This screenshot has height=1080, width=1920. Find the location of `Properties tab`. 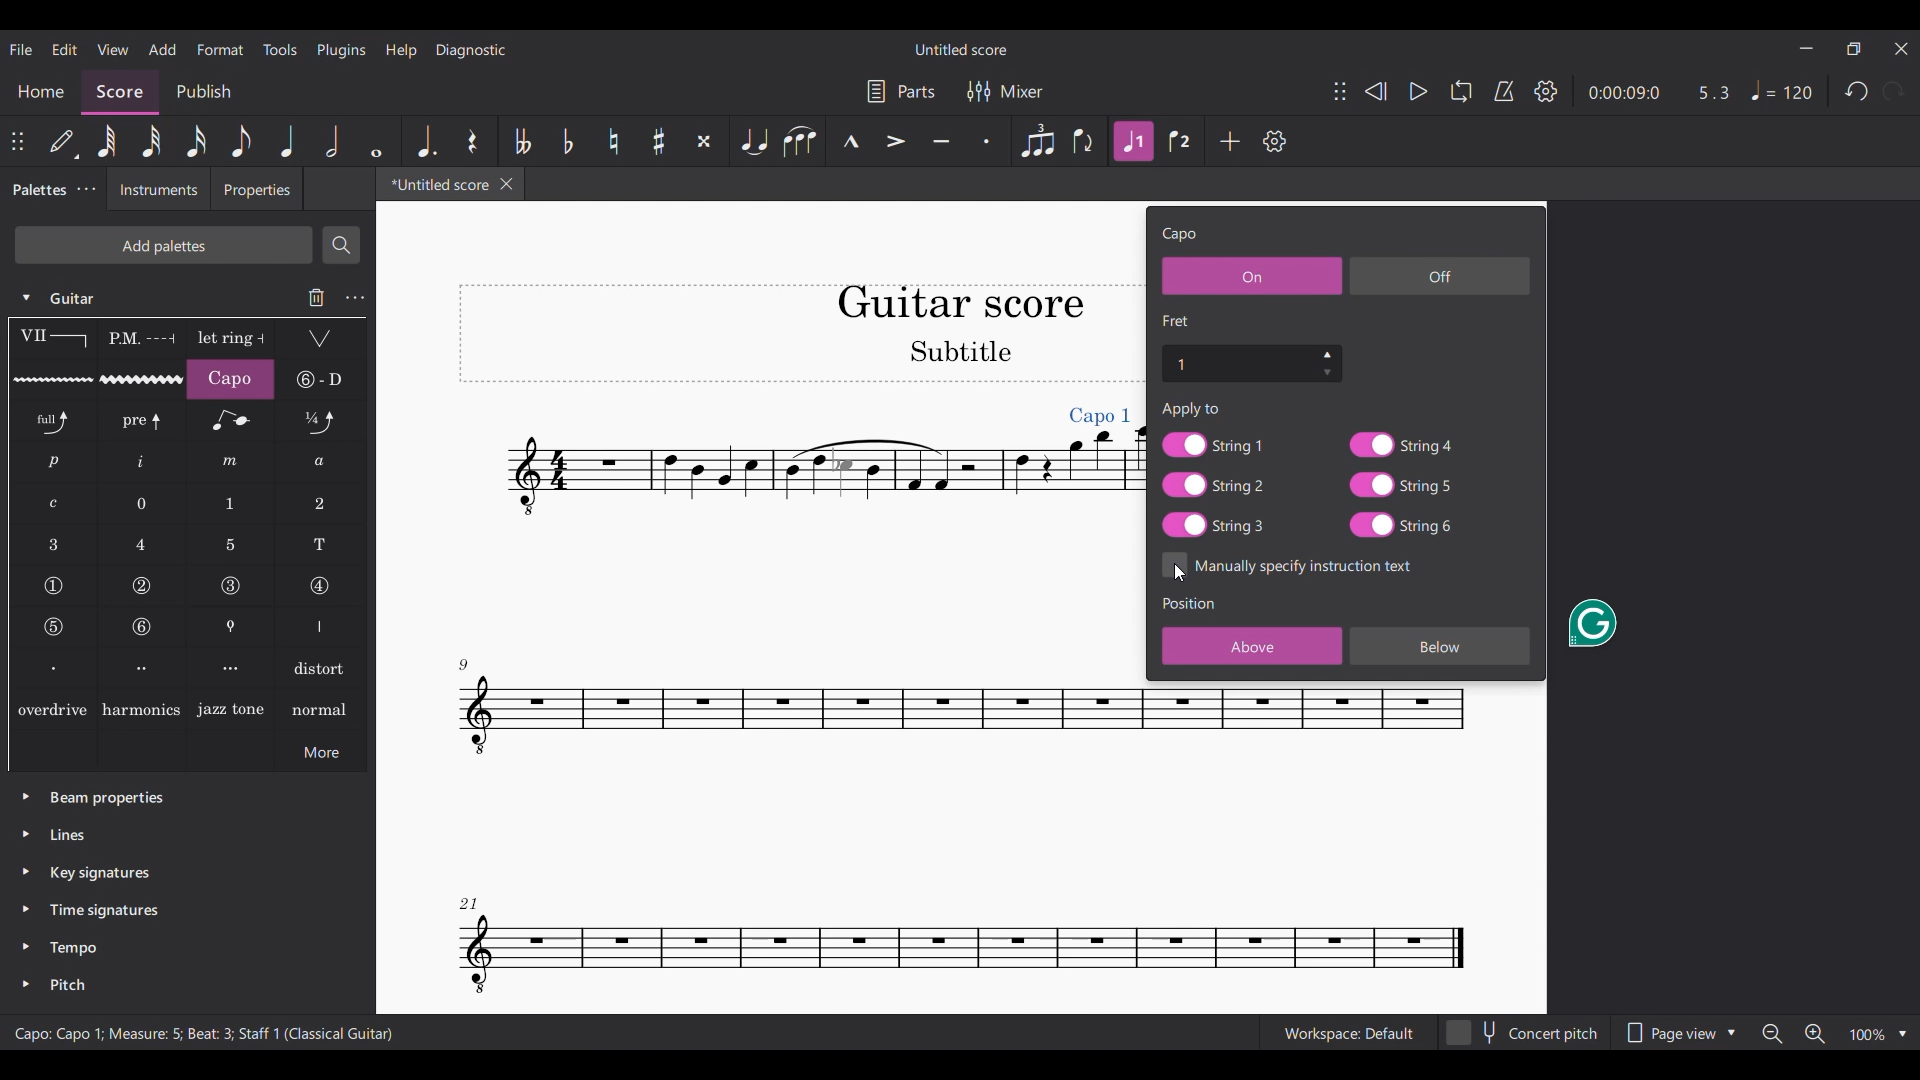

Properties tab is located at coordinates (257, 188).